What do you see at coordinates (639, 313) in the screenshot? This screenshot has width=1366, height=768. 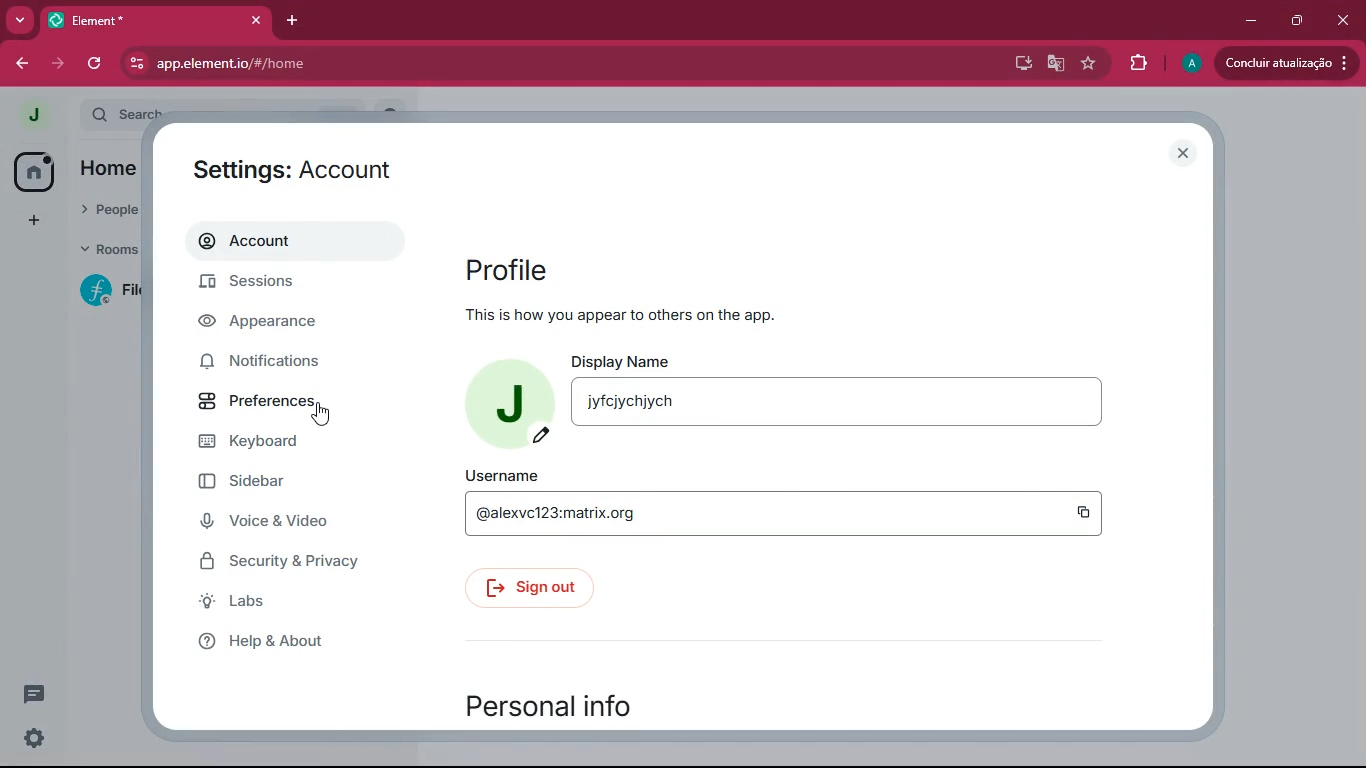 I see `This is how you appear to others on the top ` at bounding box center [639, 313].